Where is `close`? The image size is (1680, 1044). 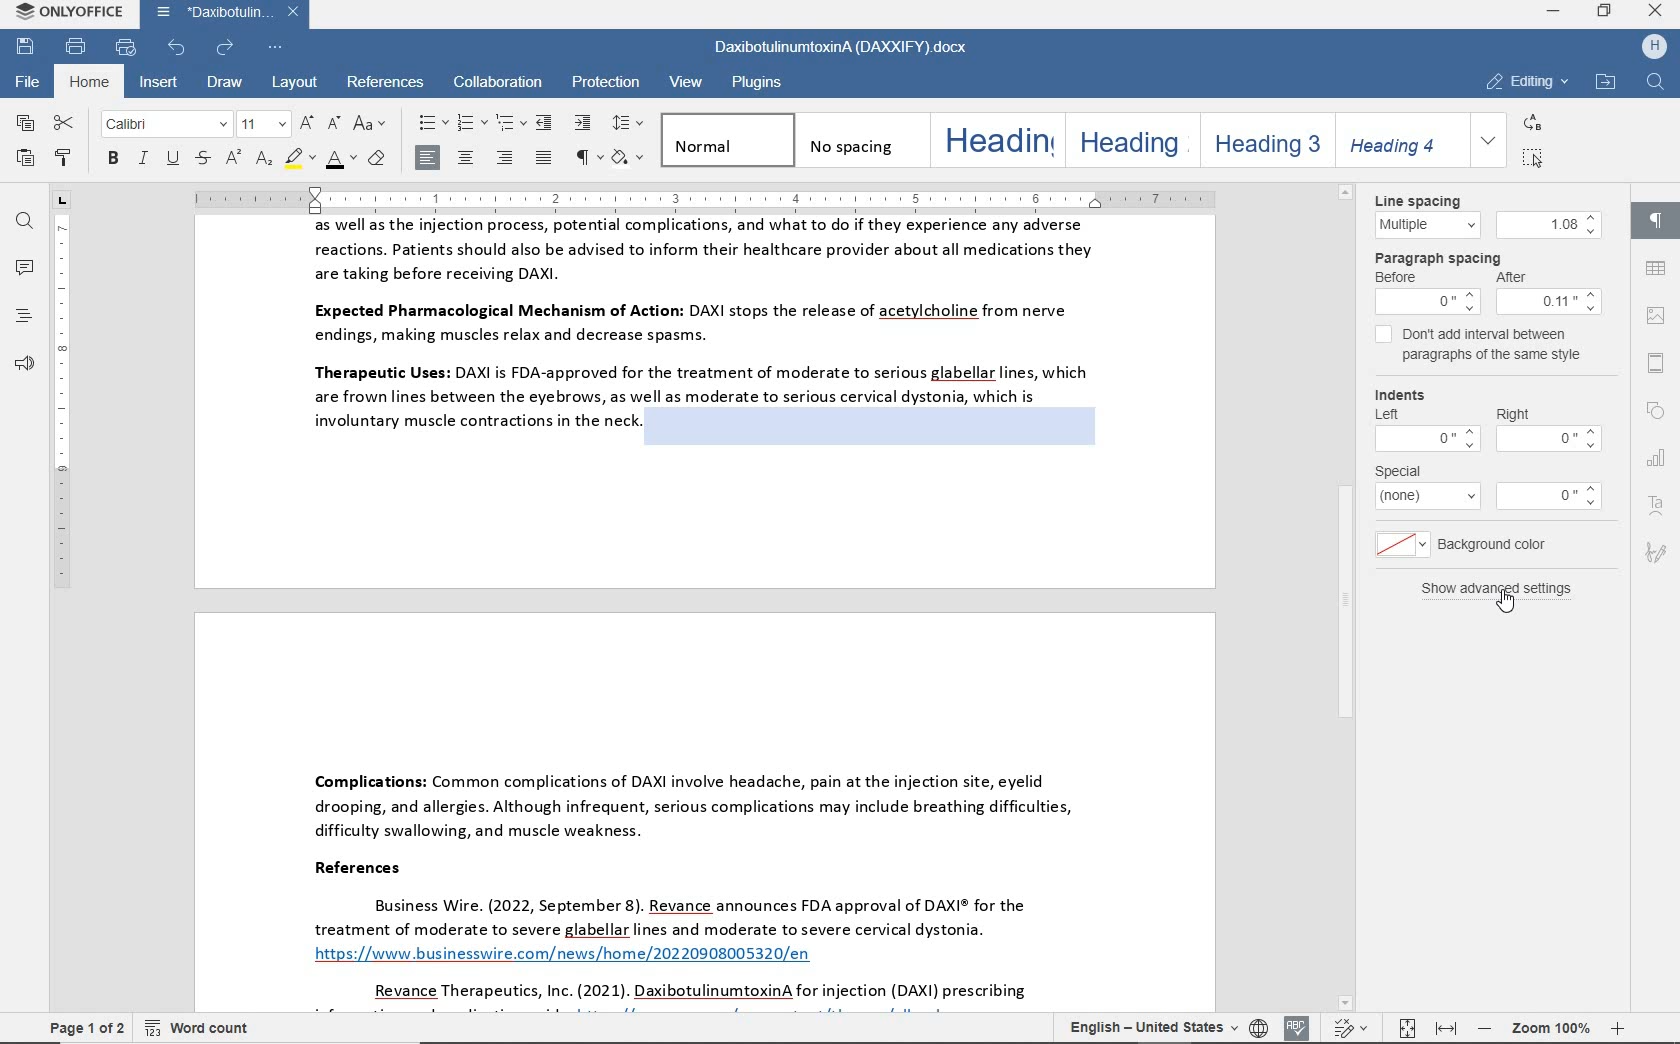
close is located at coordinates (1657, 11).